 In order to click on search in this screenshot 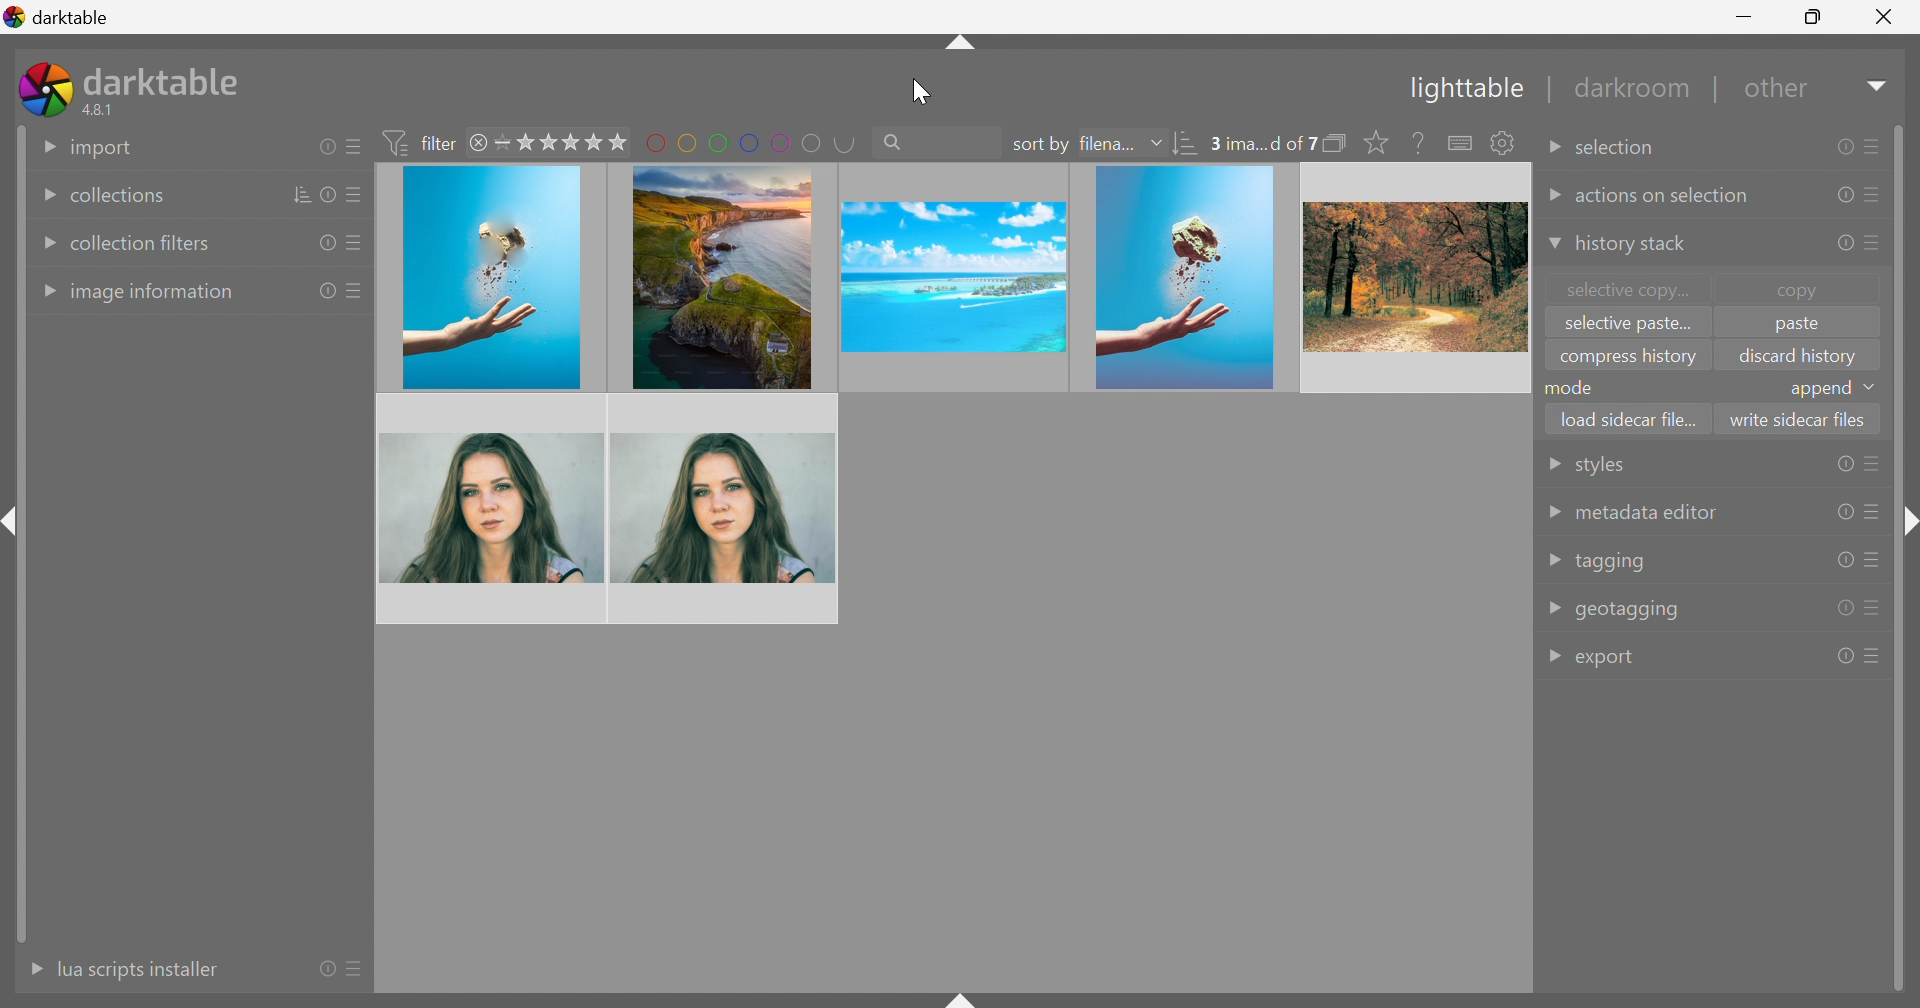, I will do `click(934, 140)`.